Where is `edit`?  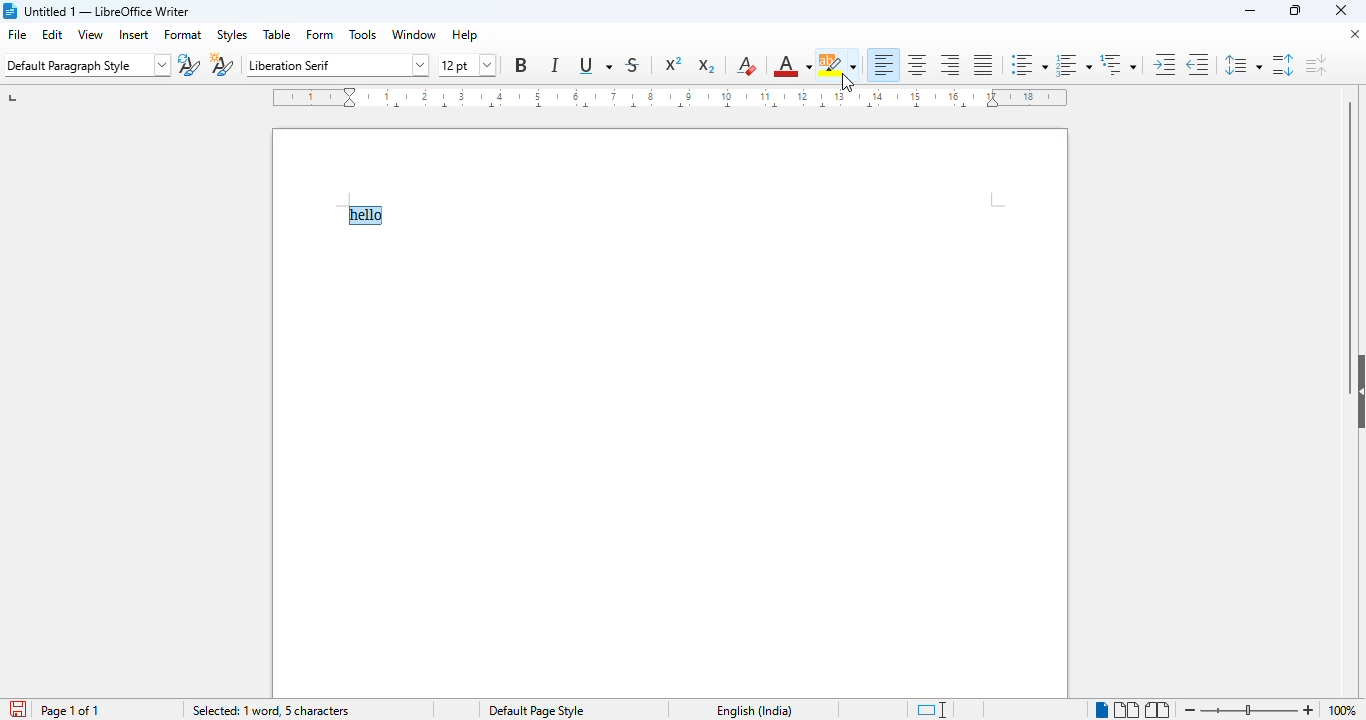
edit is located at coordinates (53, 34).